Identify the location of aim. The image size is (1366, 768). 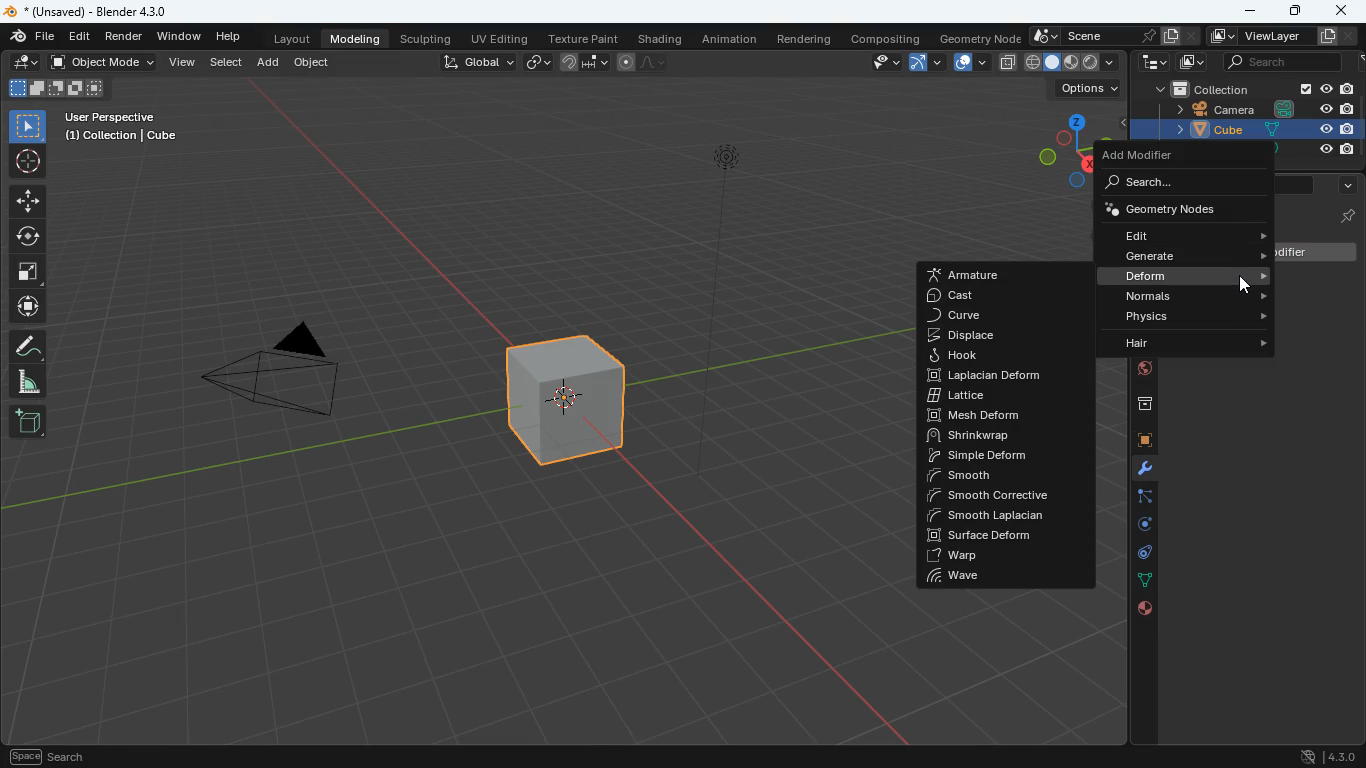
(27, 161).